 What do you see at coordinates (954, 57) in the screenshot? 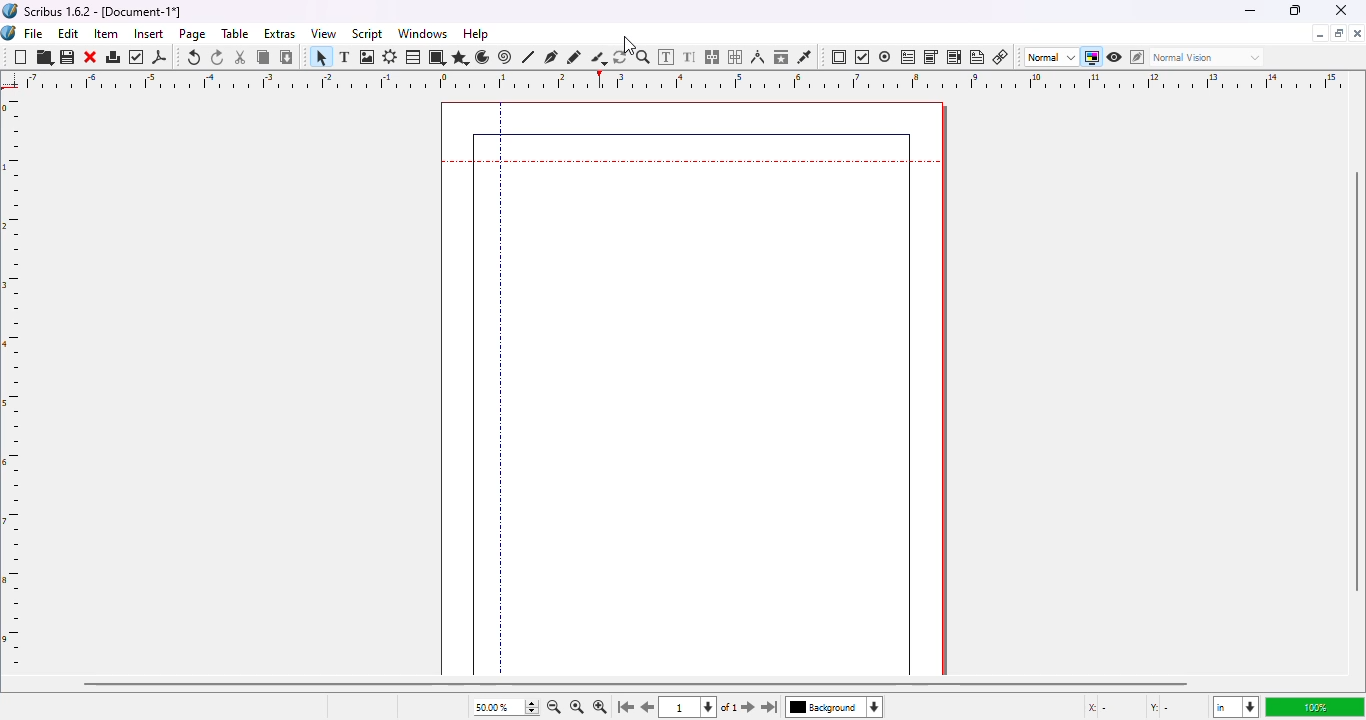
I see `PDF list box` at bounding box center [954, 57].